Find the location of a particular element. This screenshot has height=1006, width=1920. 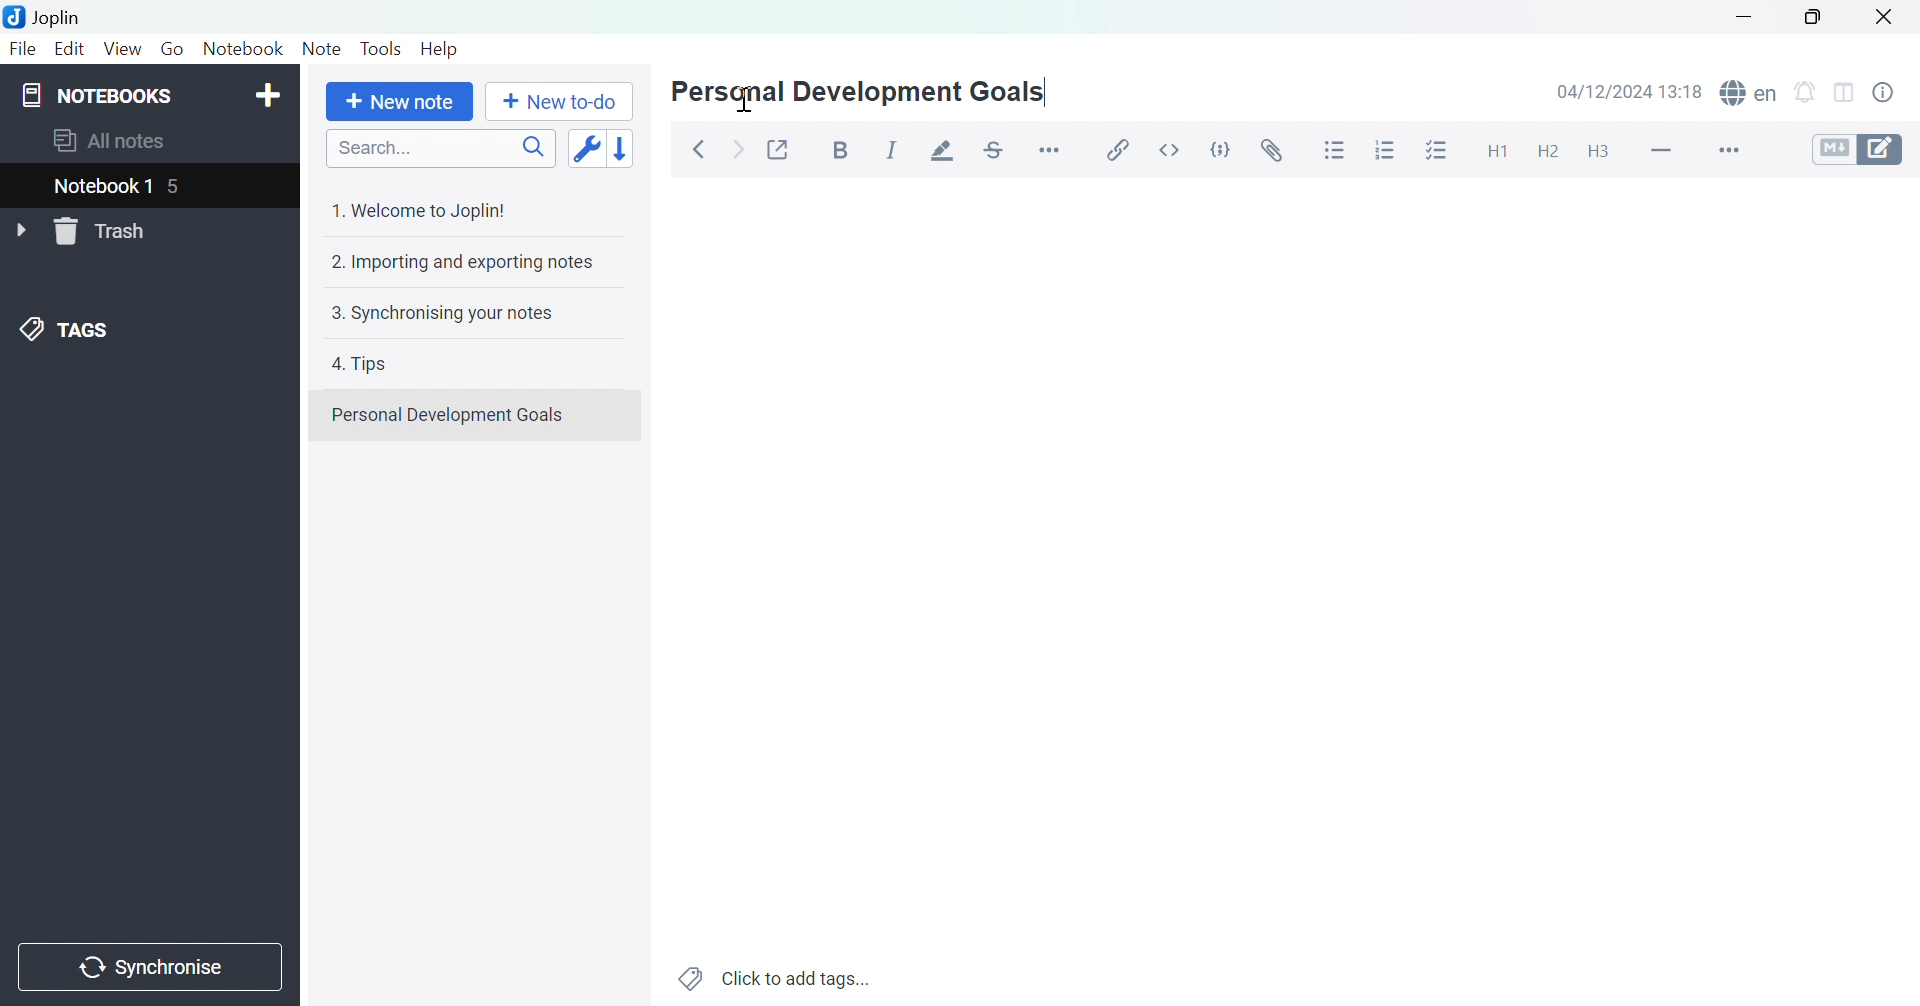

Tools is located at coordinates (383, 47).